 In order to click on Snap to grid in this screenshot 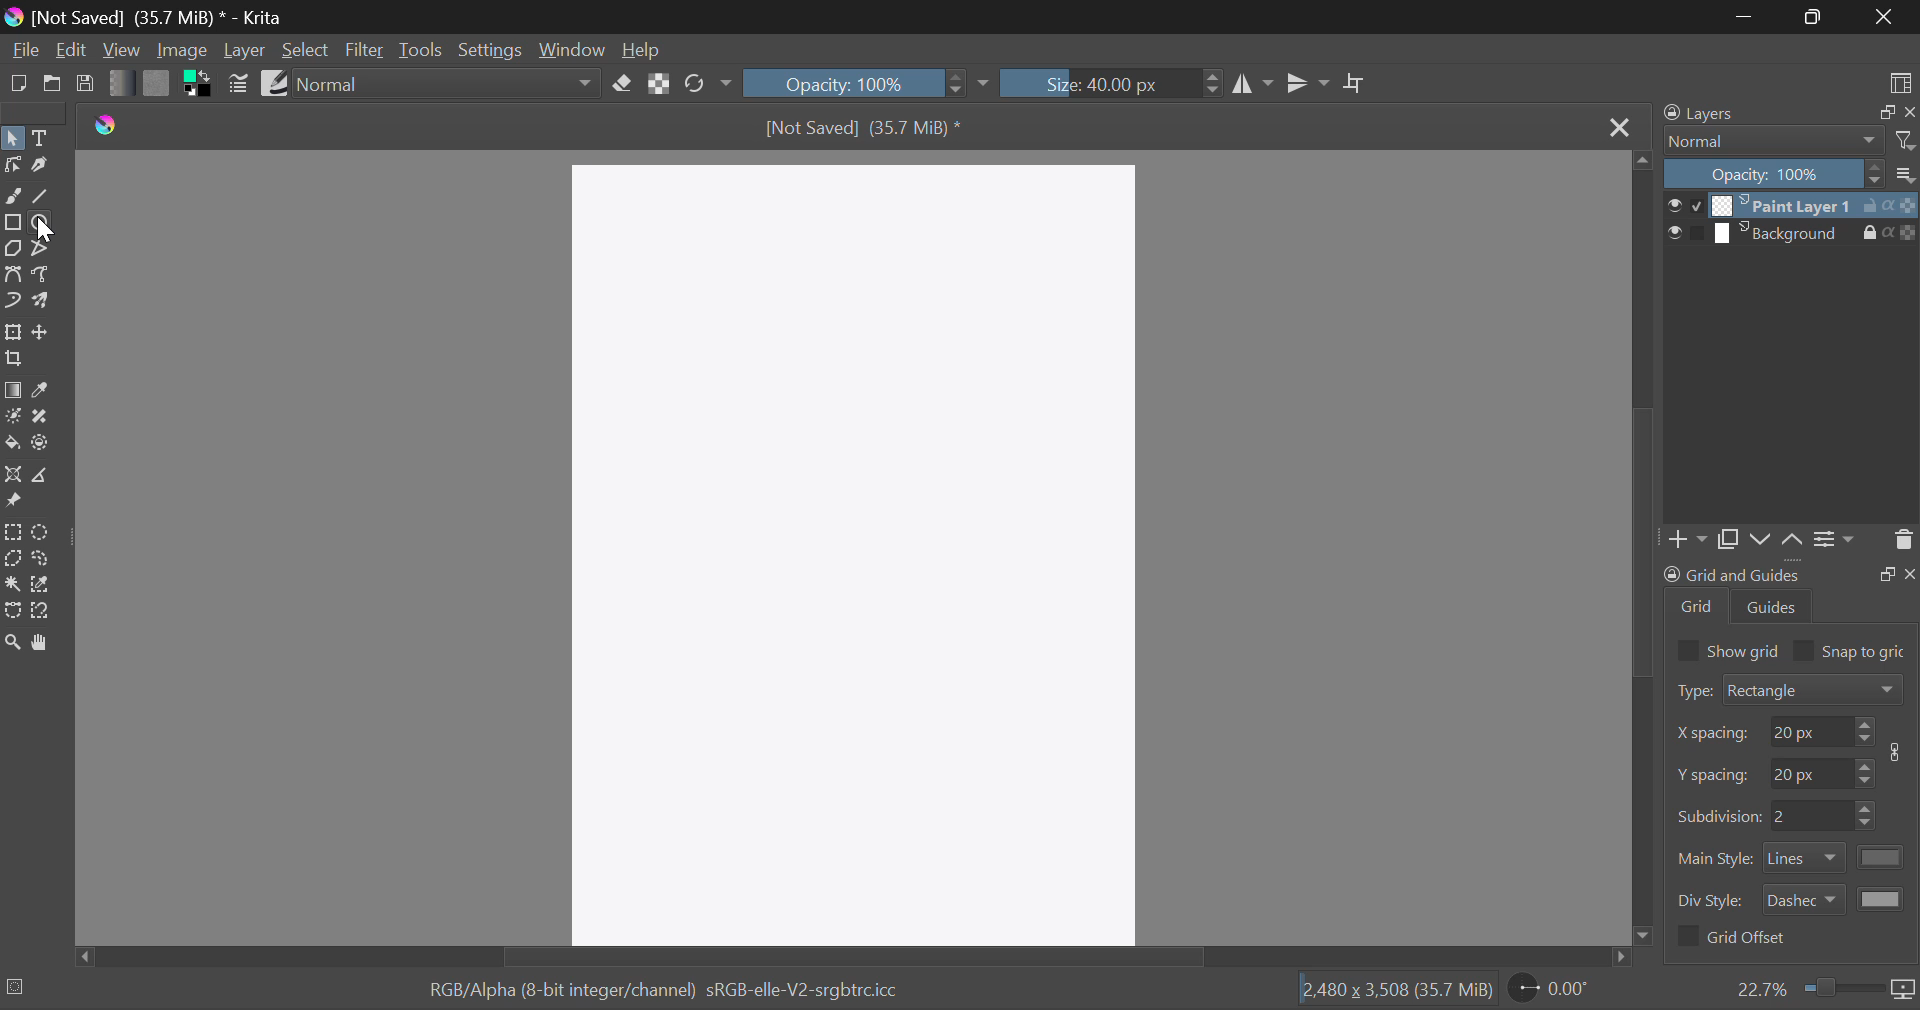, I will do `click(1854, 649)`.